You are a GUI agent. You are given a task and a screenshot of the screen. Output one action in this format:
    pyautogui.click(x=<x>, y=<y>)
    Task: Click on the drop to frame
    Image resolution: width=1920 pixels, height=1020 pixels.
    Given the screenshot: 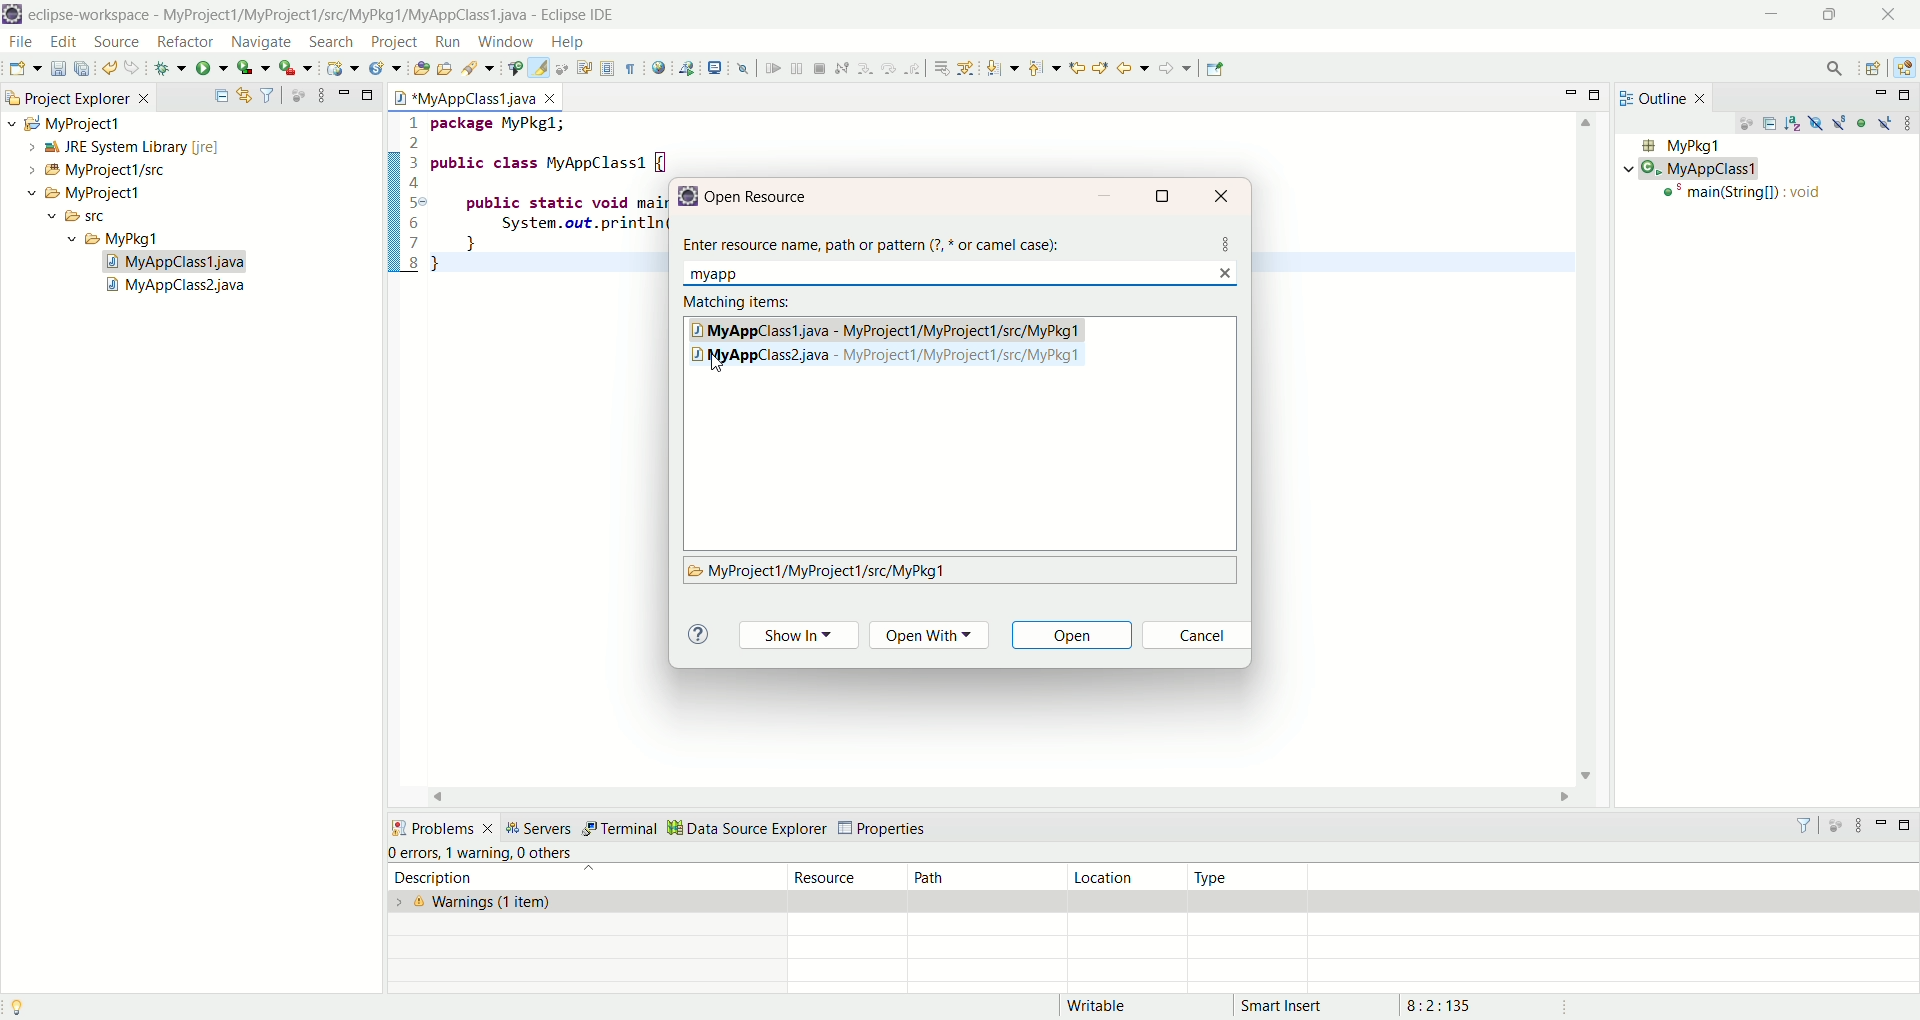 What is the action you would take?
    pyautogui.click(x=940, y=69)
    